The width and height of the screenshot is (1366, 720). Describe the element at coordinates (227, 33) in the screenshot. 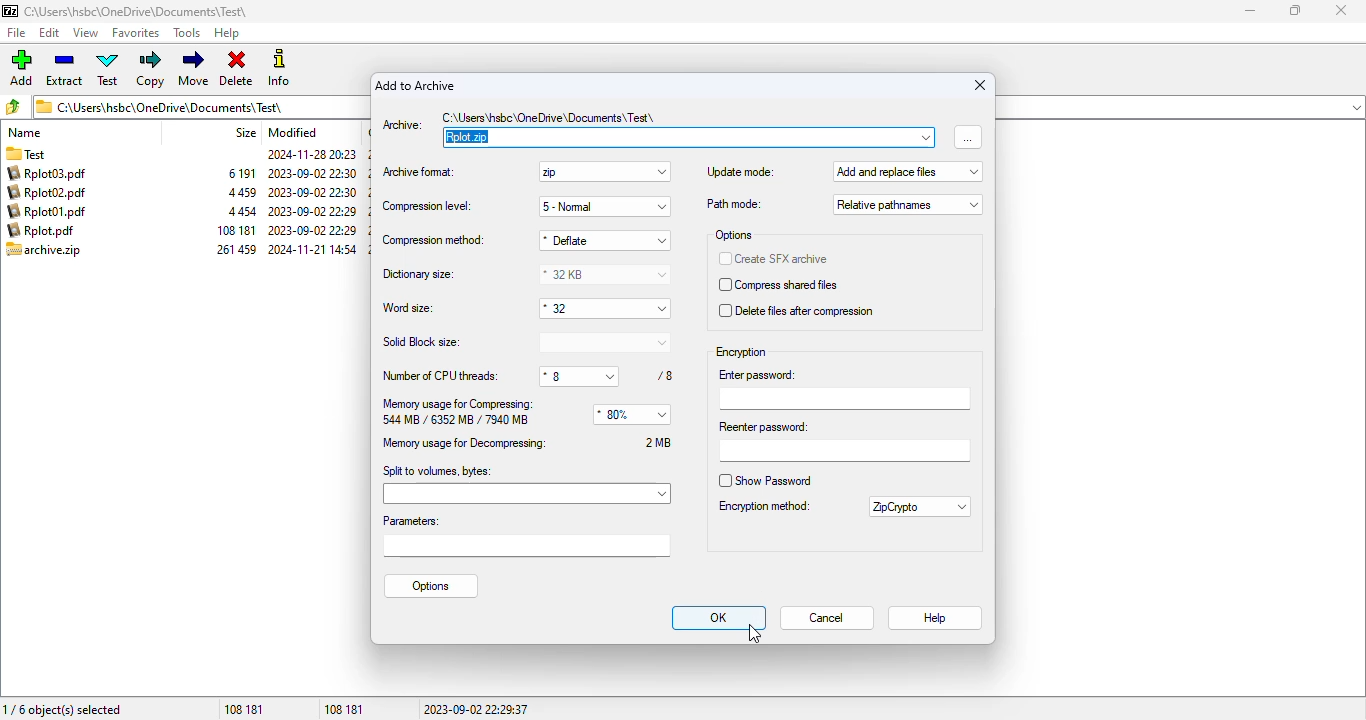

I see `help` at that location.